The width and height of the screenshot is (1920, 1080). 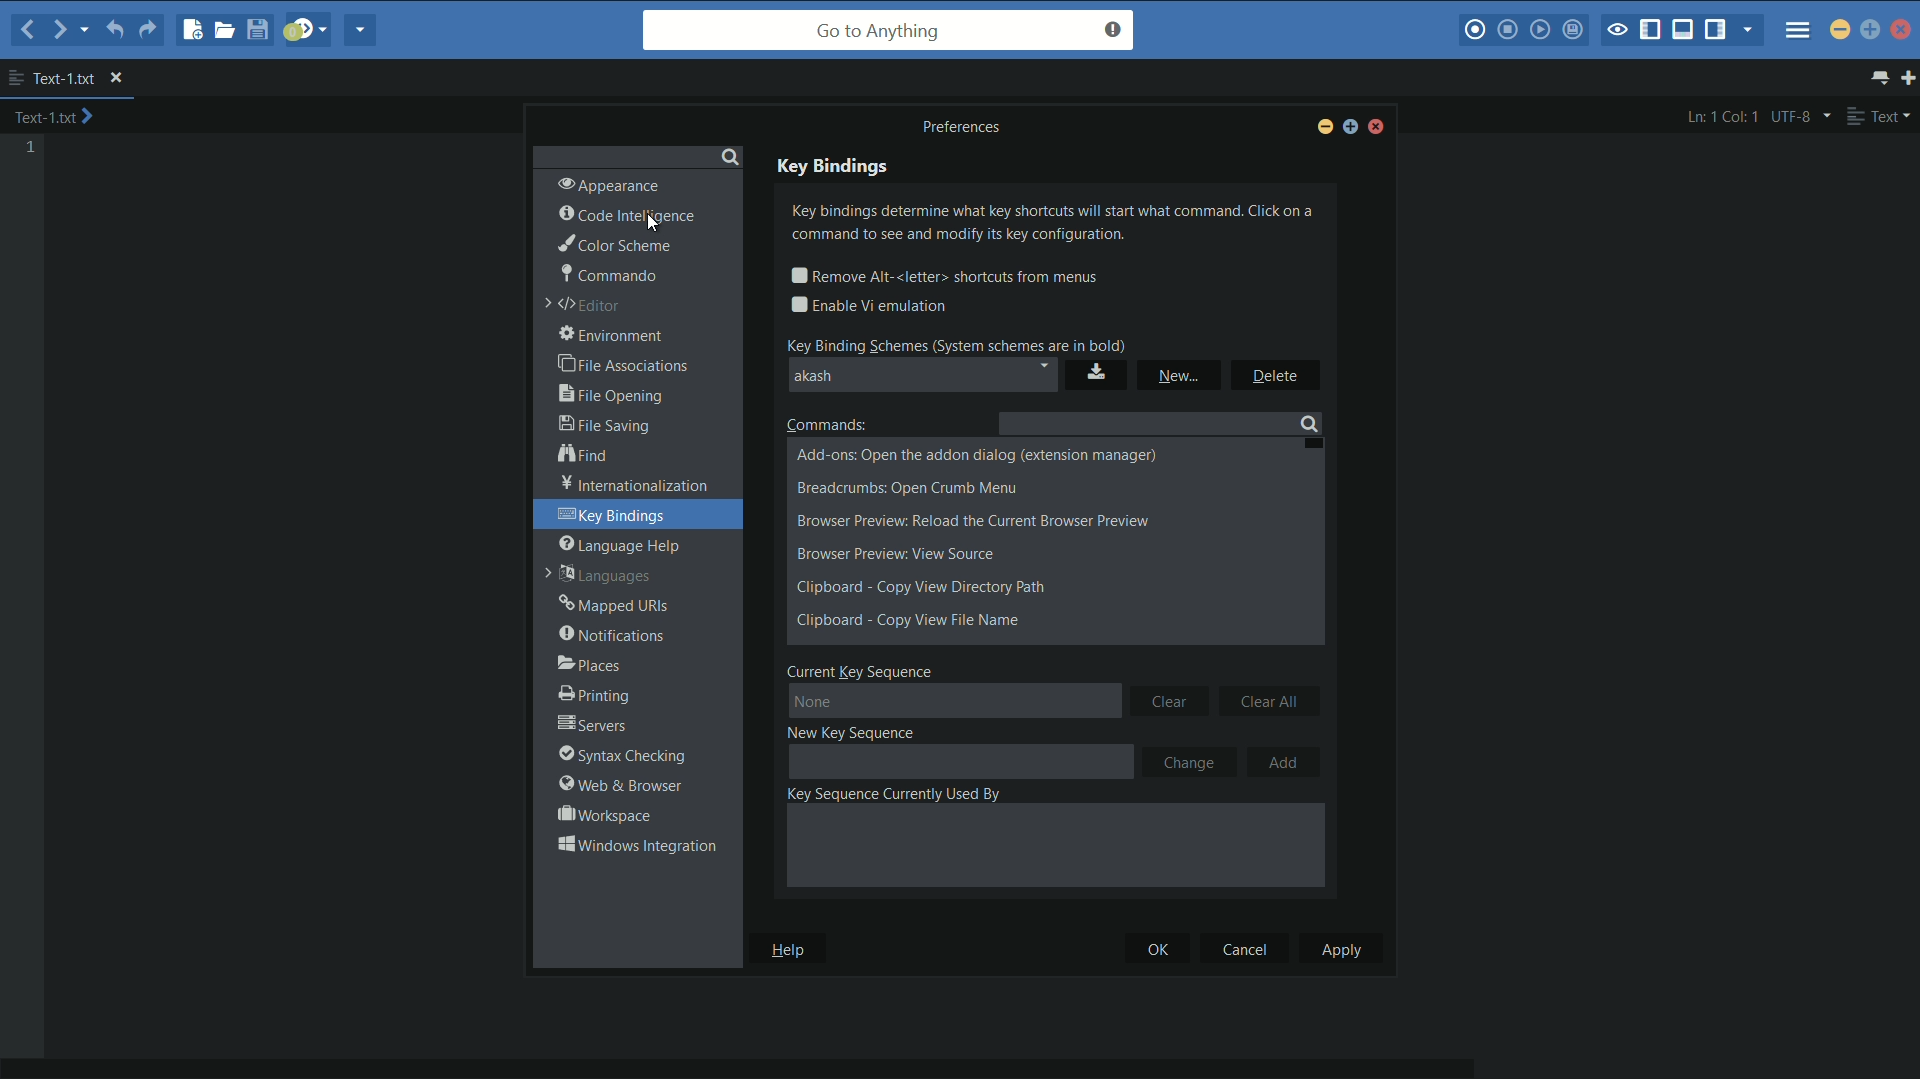 I want to click on enable vi emulation, so click(x=873, y=306).